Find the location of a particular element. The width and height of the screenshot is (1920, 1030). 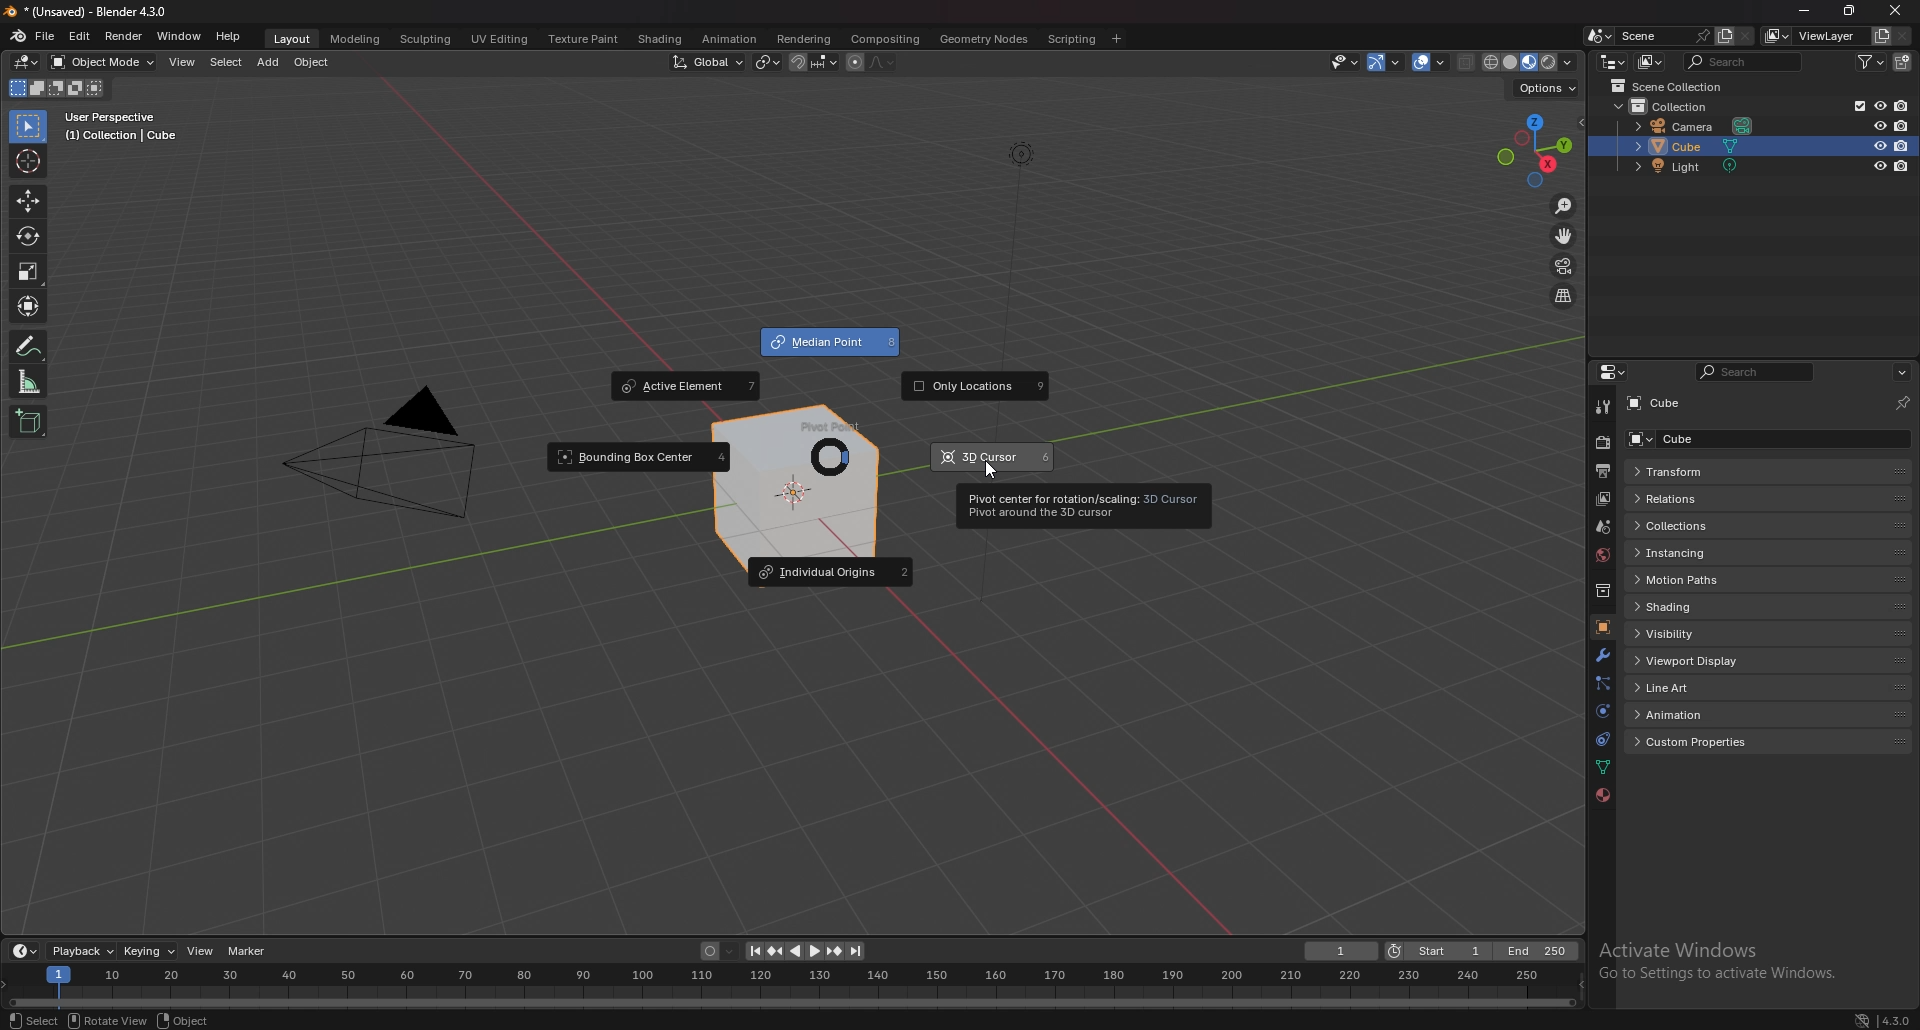

add scene is located at coordinates (1724, 36).